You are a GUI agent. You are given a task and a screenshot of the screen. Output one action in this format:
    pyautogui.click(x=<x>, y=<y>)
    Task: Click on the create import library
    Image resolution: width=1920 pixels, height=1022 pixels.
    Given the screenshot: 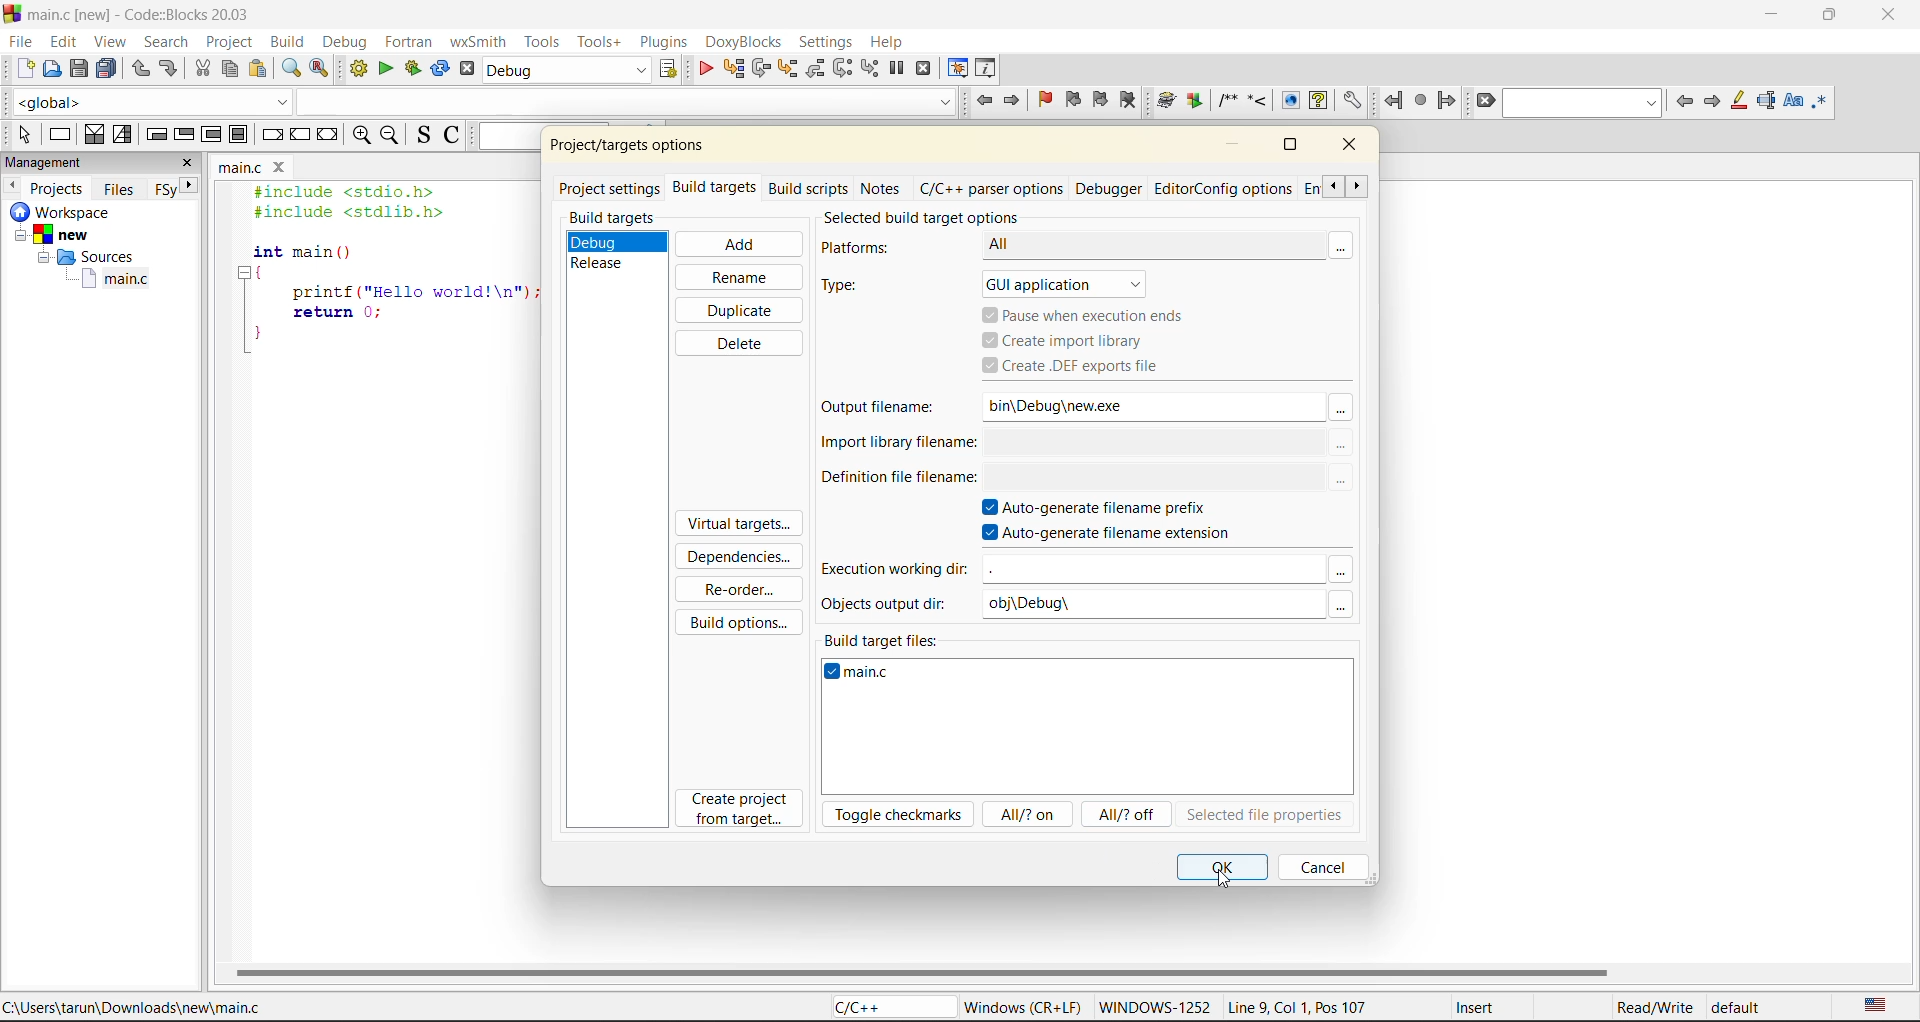 What is the action you would take?
    pyautogui.click(x=1067, y=341)
    